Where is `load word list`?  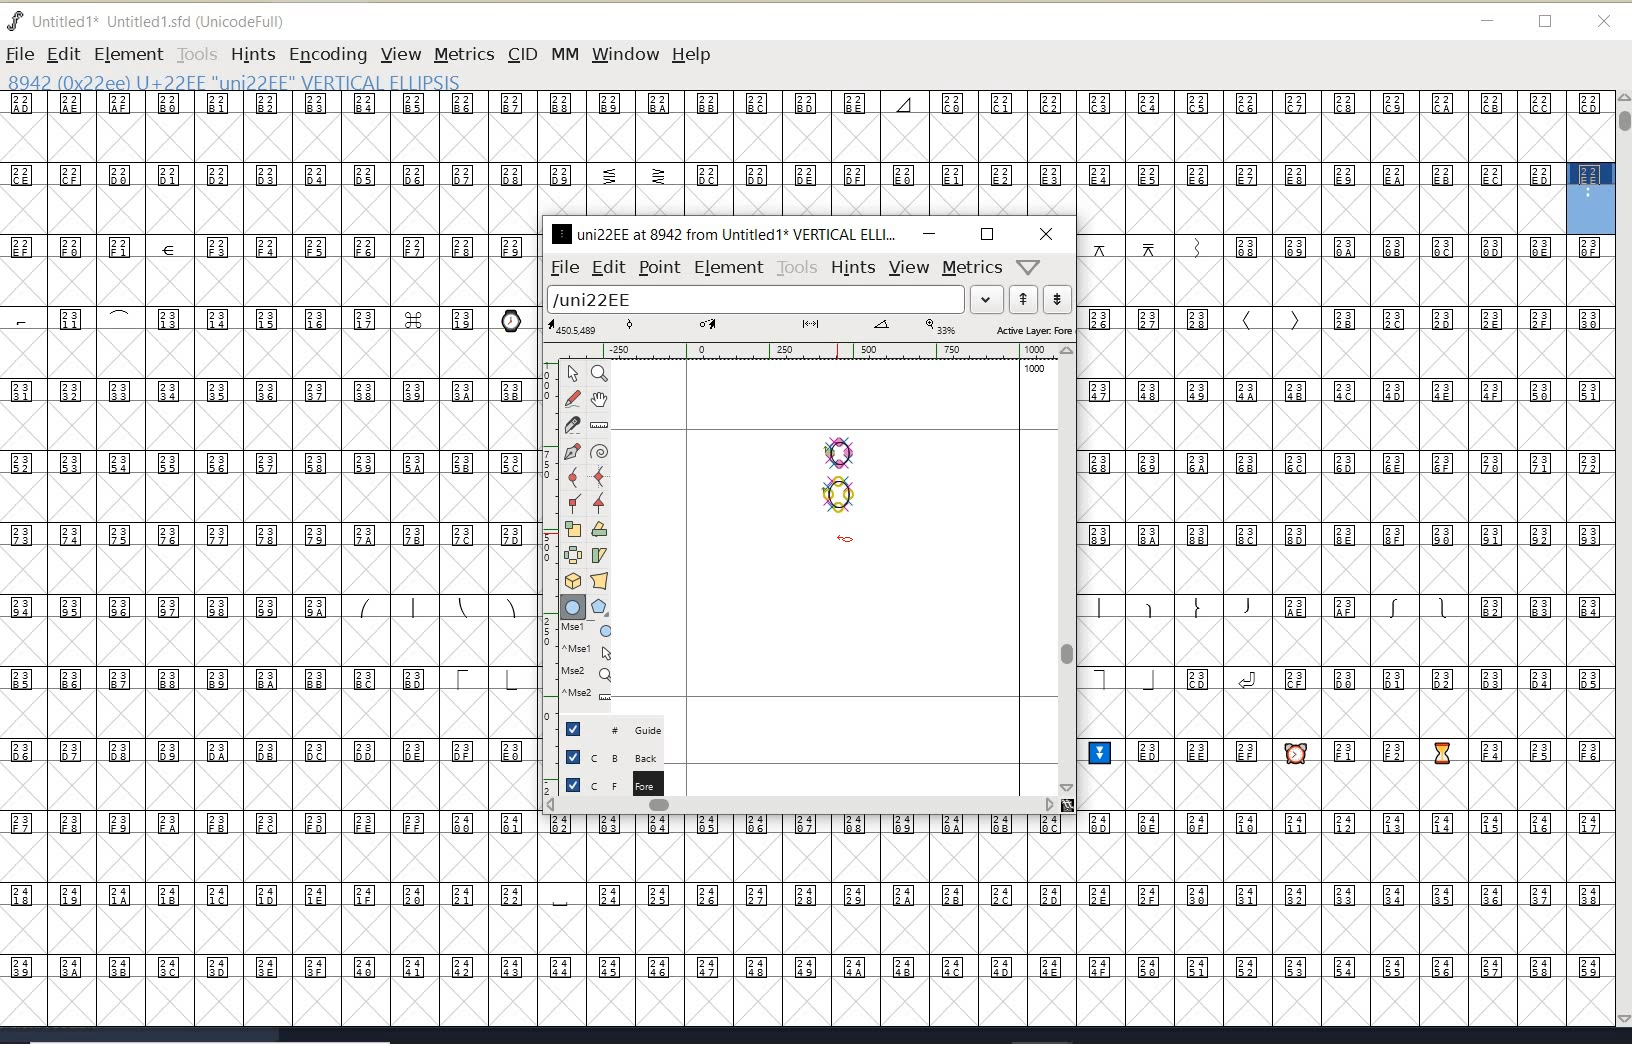
load word list is located at coordinates (771, 301).